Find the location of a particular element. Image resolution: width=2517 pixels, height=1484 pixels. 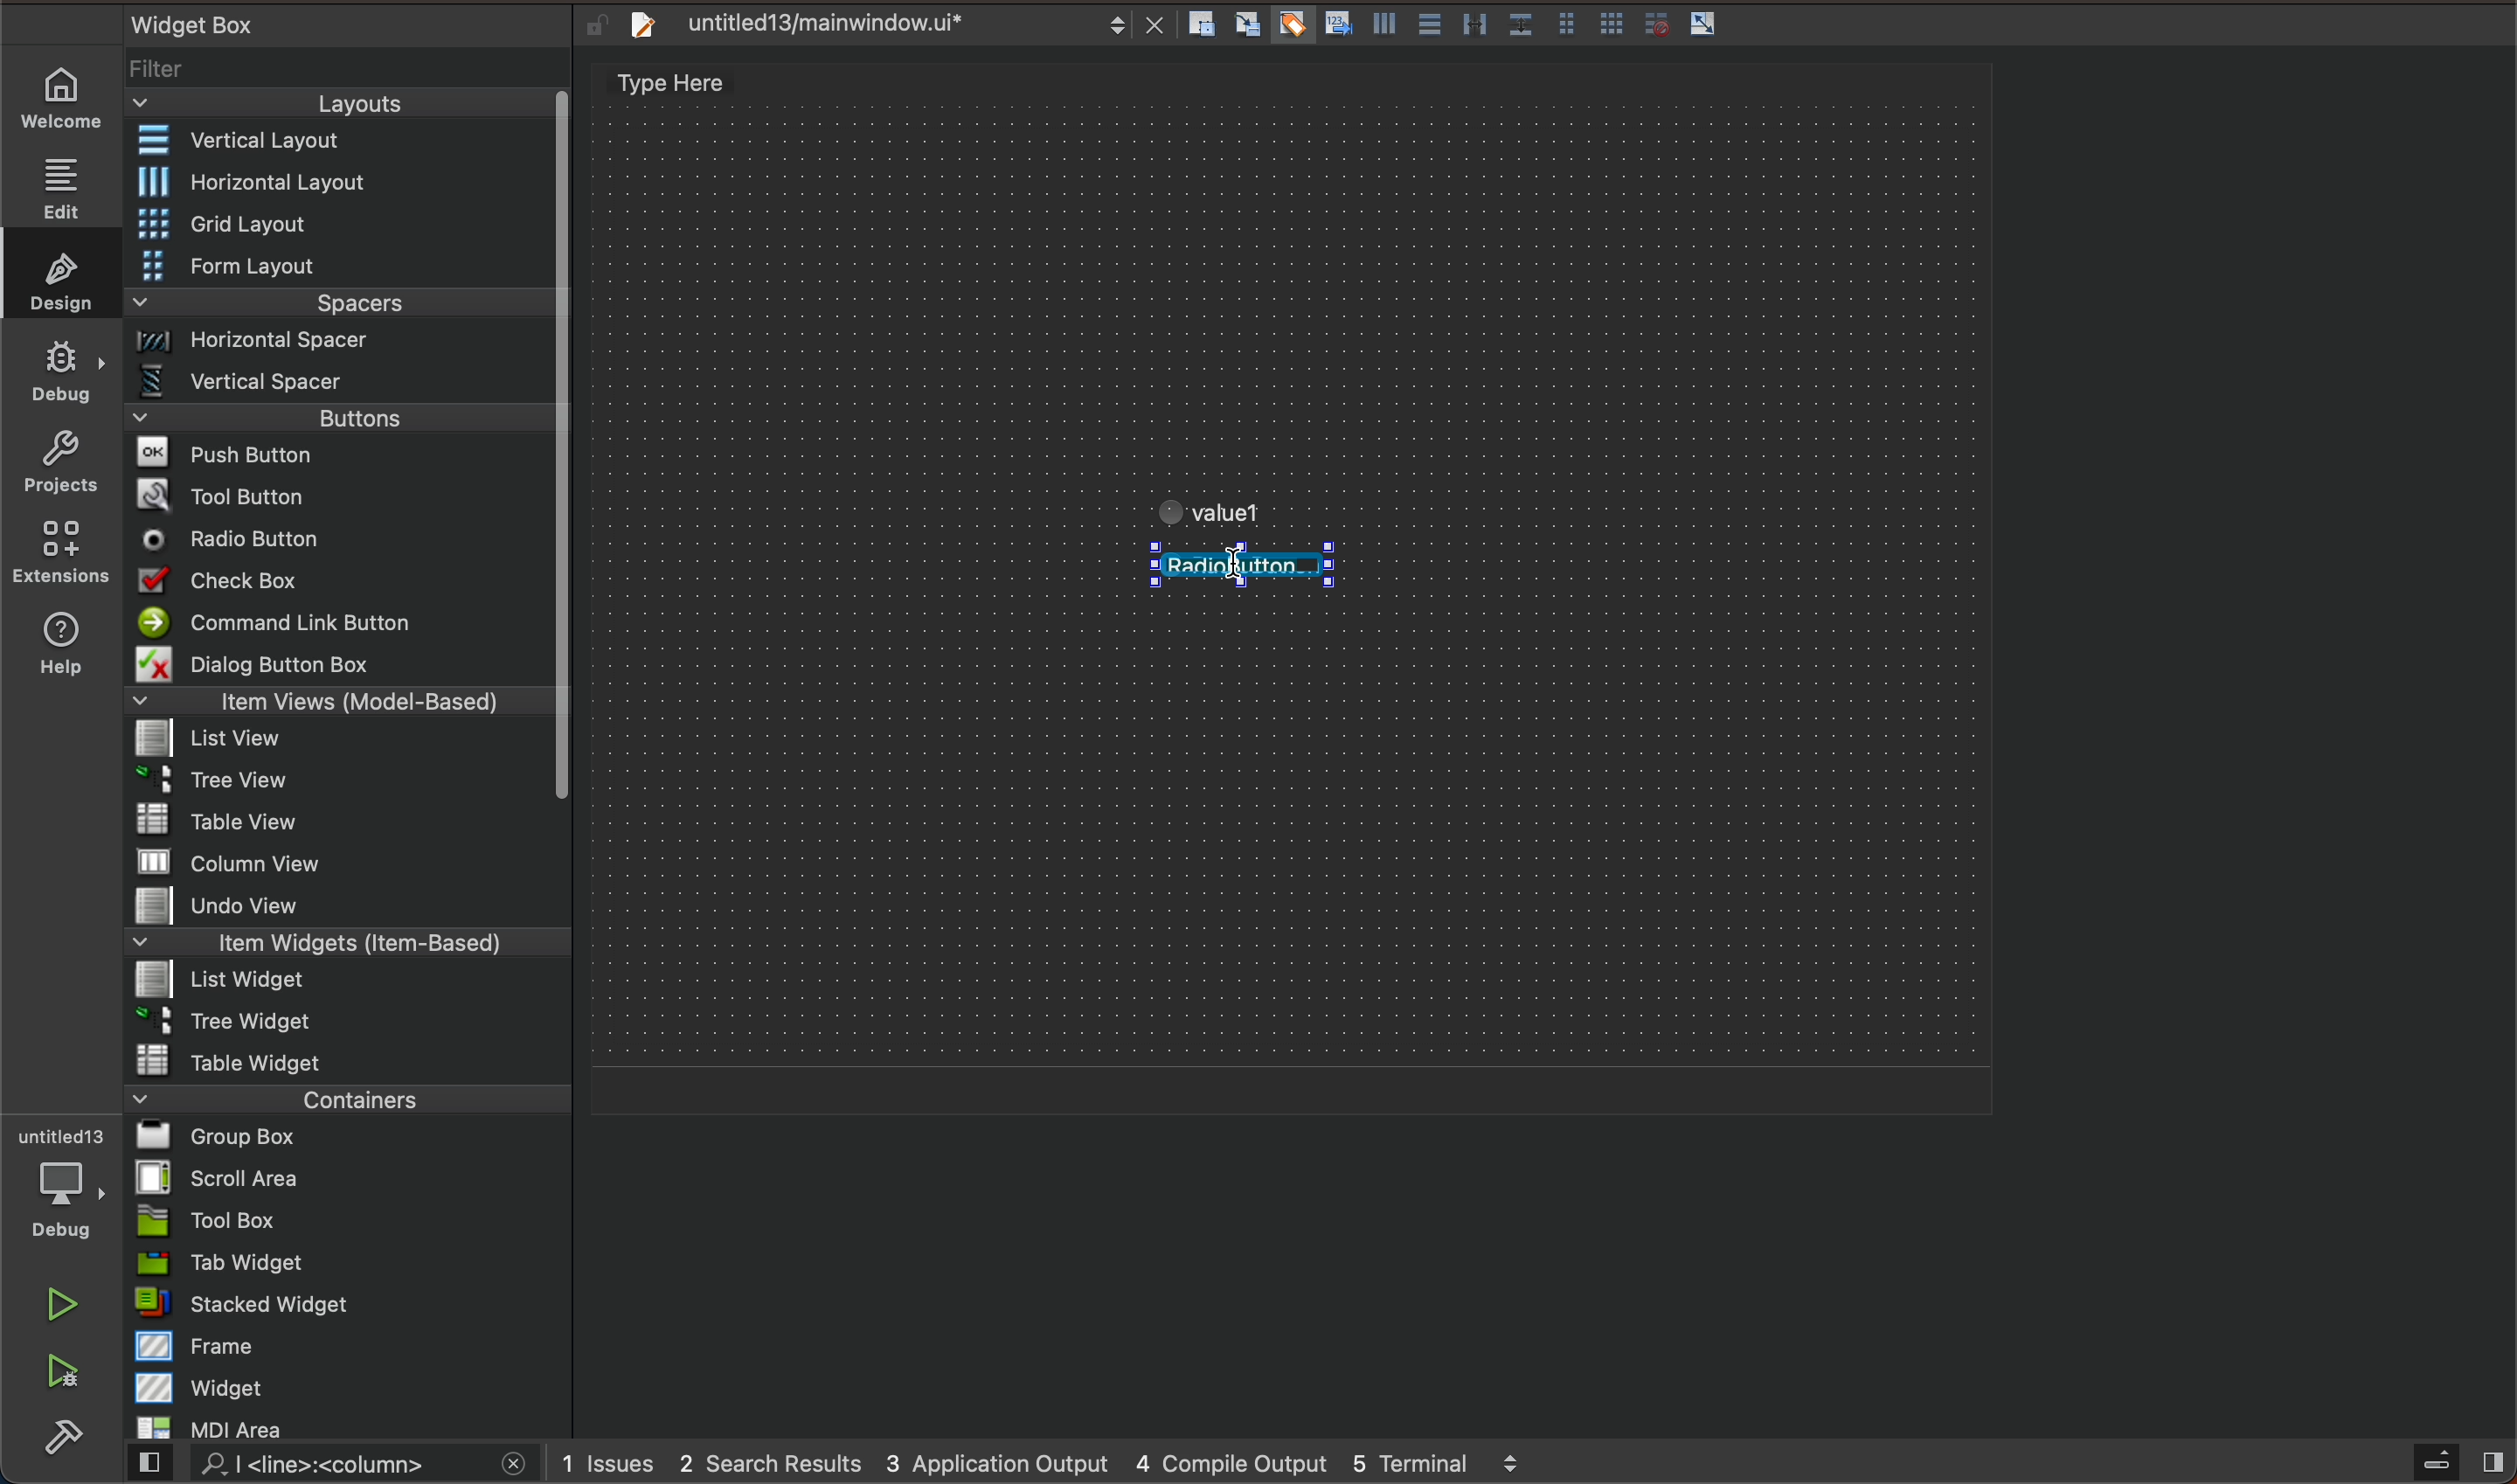

undo view is located at coordinates (348, 905).